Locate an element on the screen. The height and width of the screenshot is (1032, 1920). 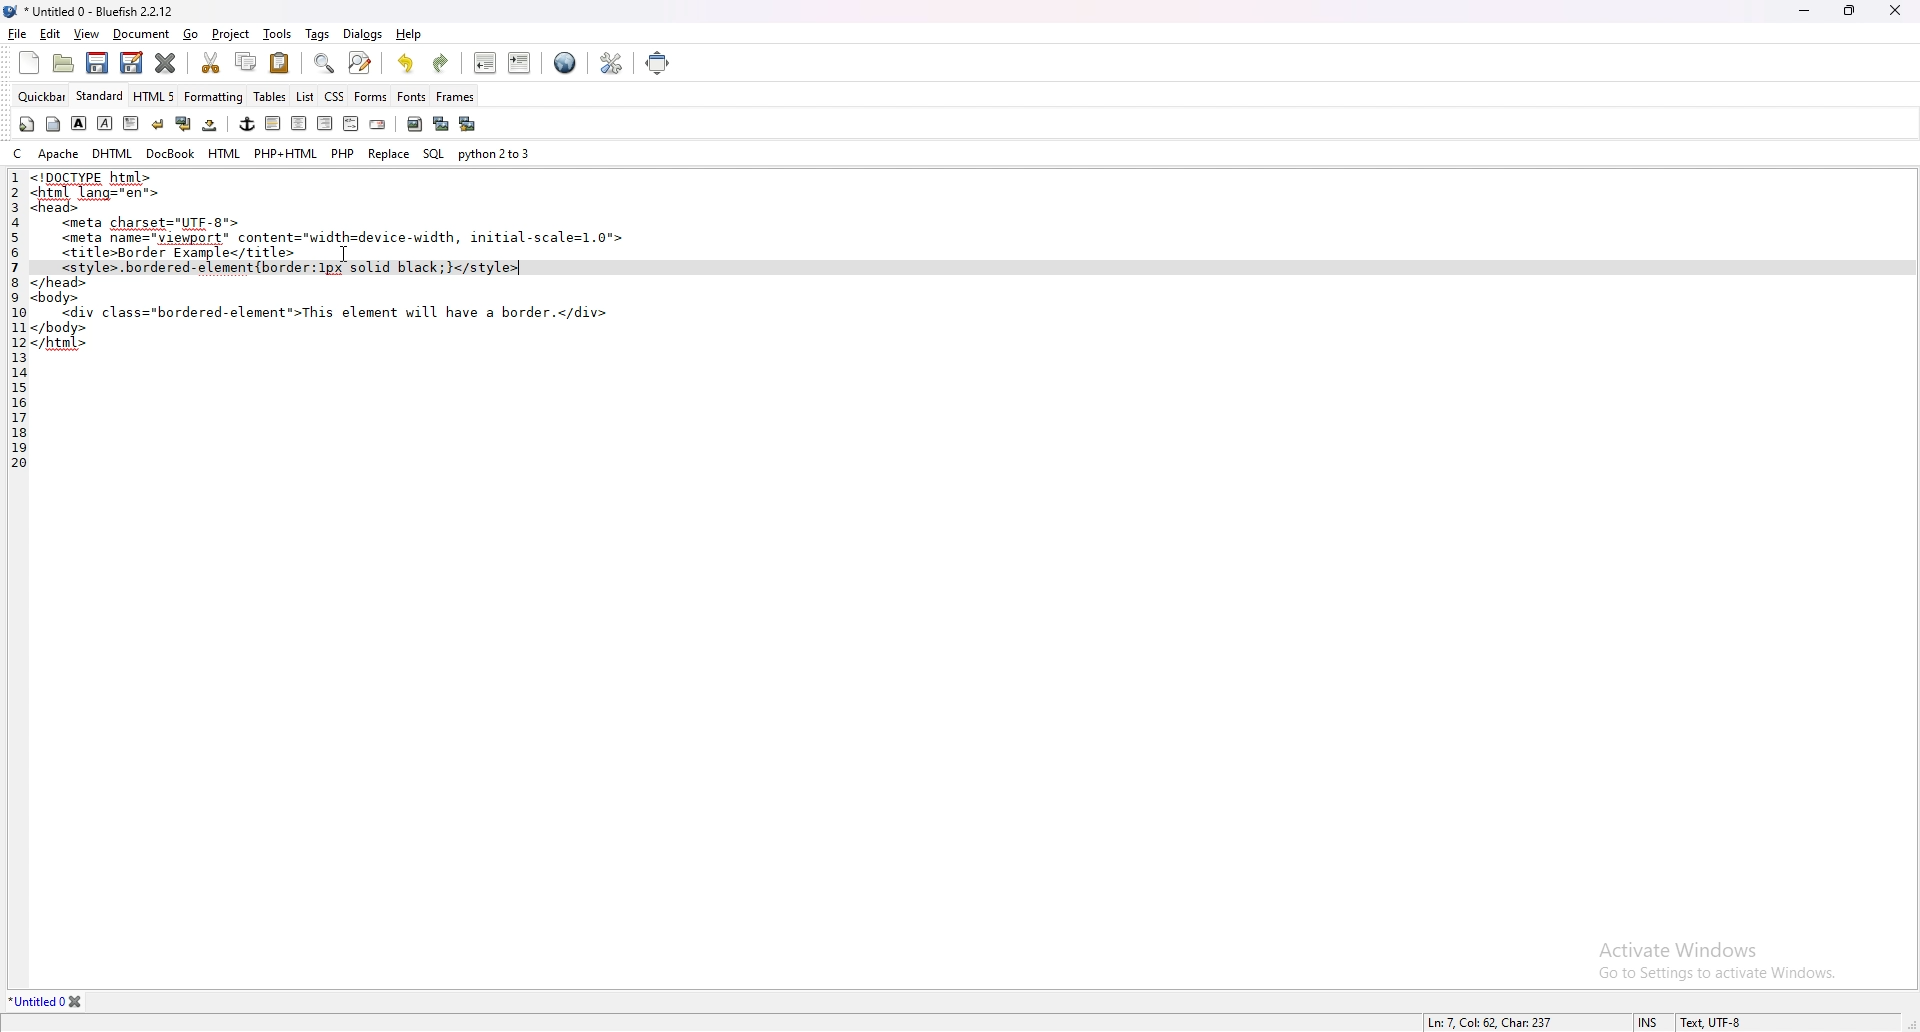
Activate Windows
Go to Settings to activate Windows. is located at coordinates (1709, 952).